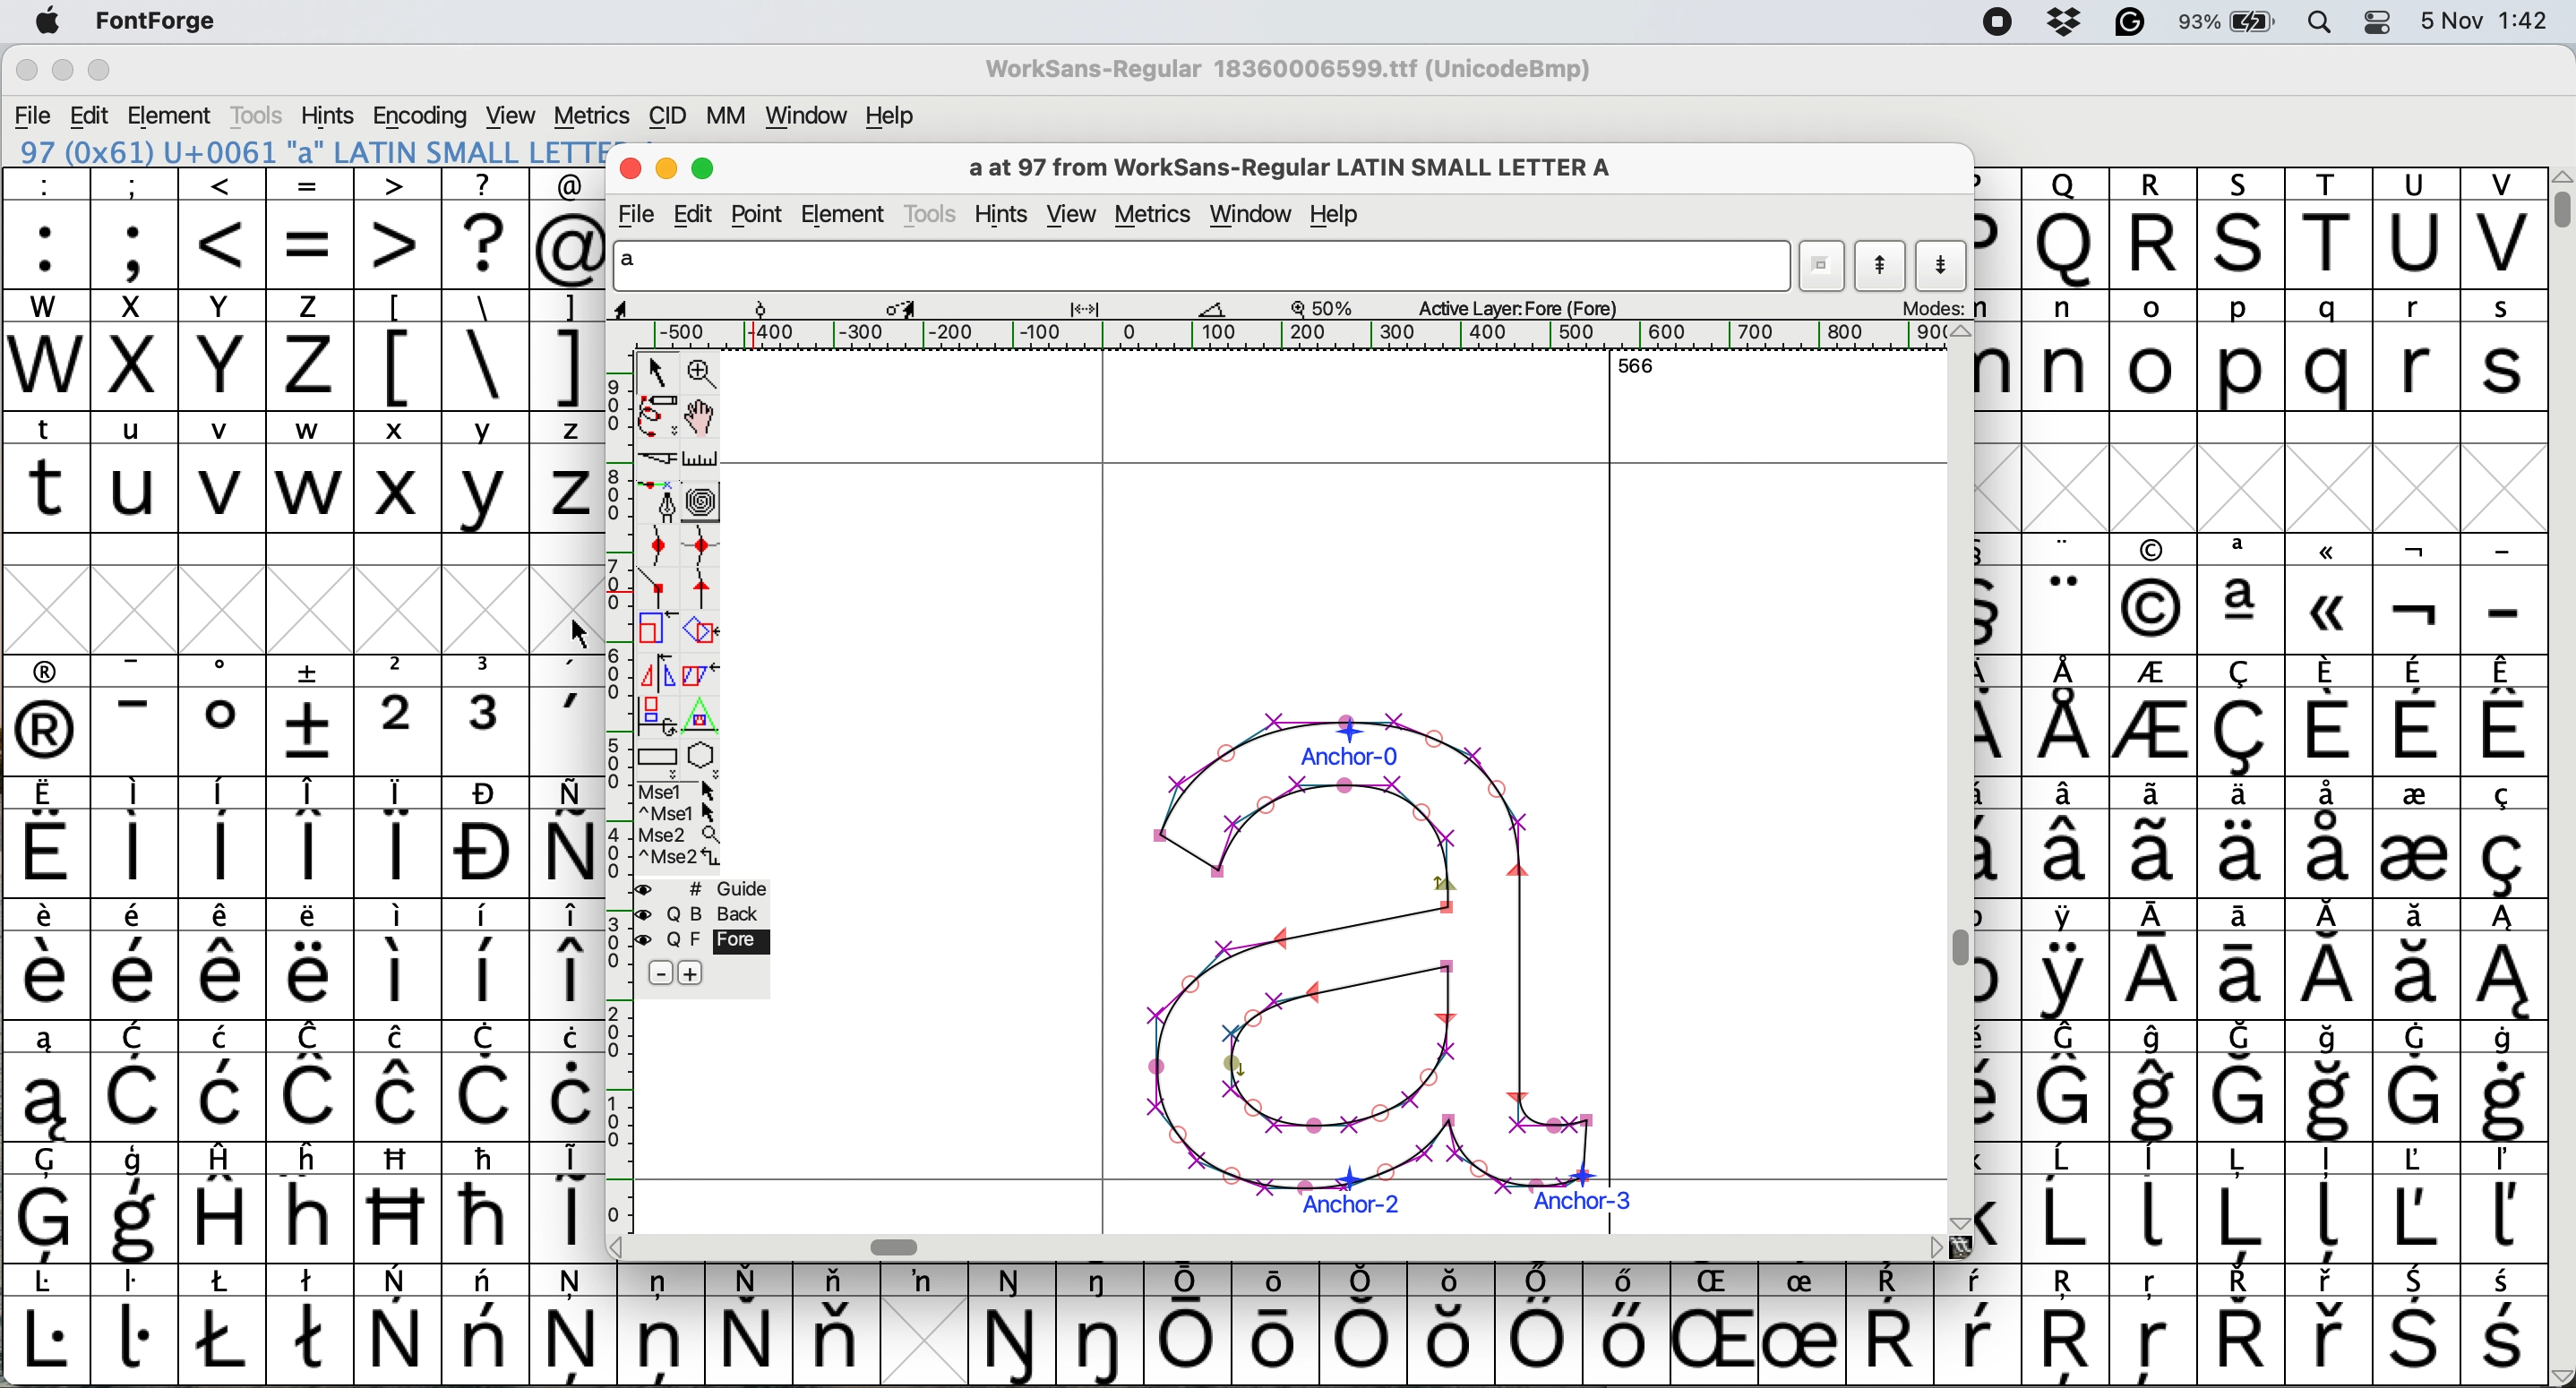 The width and height of the screenshot is (2576, 1388). Describe the element at coordinates (2244, 228) in the screenshot. I see `` at that location.